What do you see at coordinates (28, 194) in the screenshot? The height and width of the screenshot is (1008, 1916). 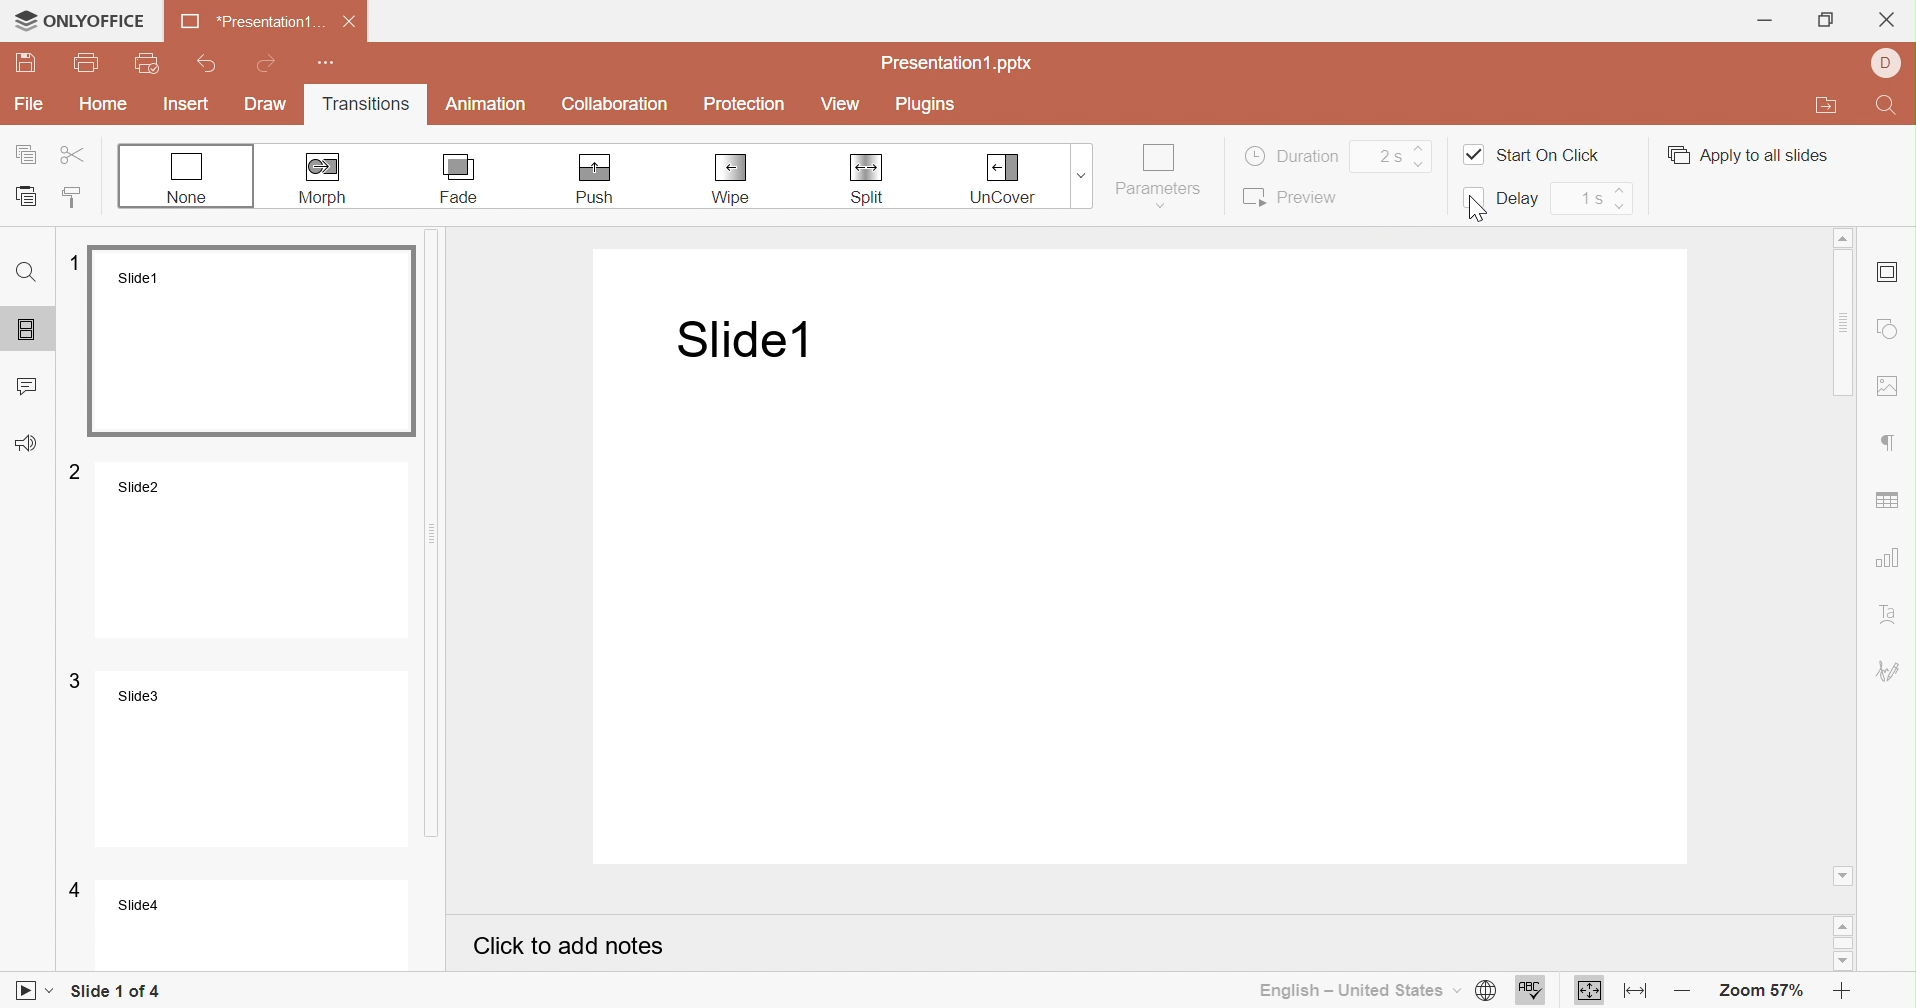 I see `Paste` at bounding box center [28, 194].